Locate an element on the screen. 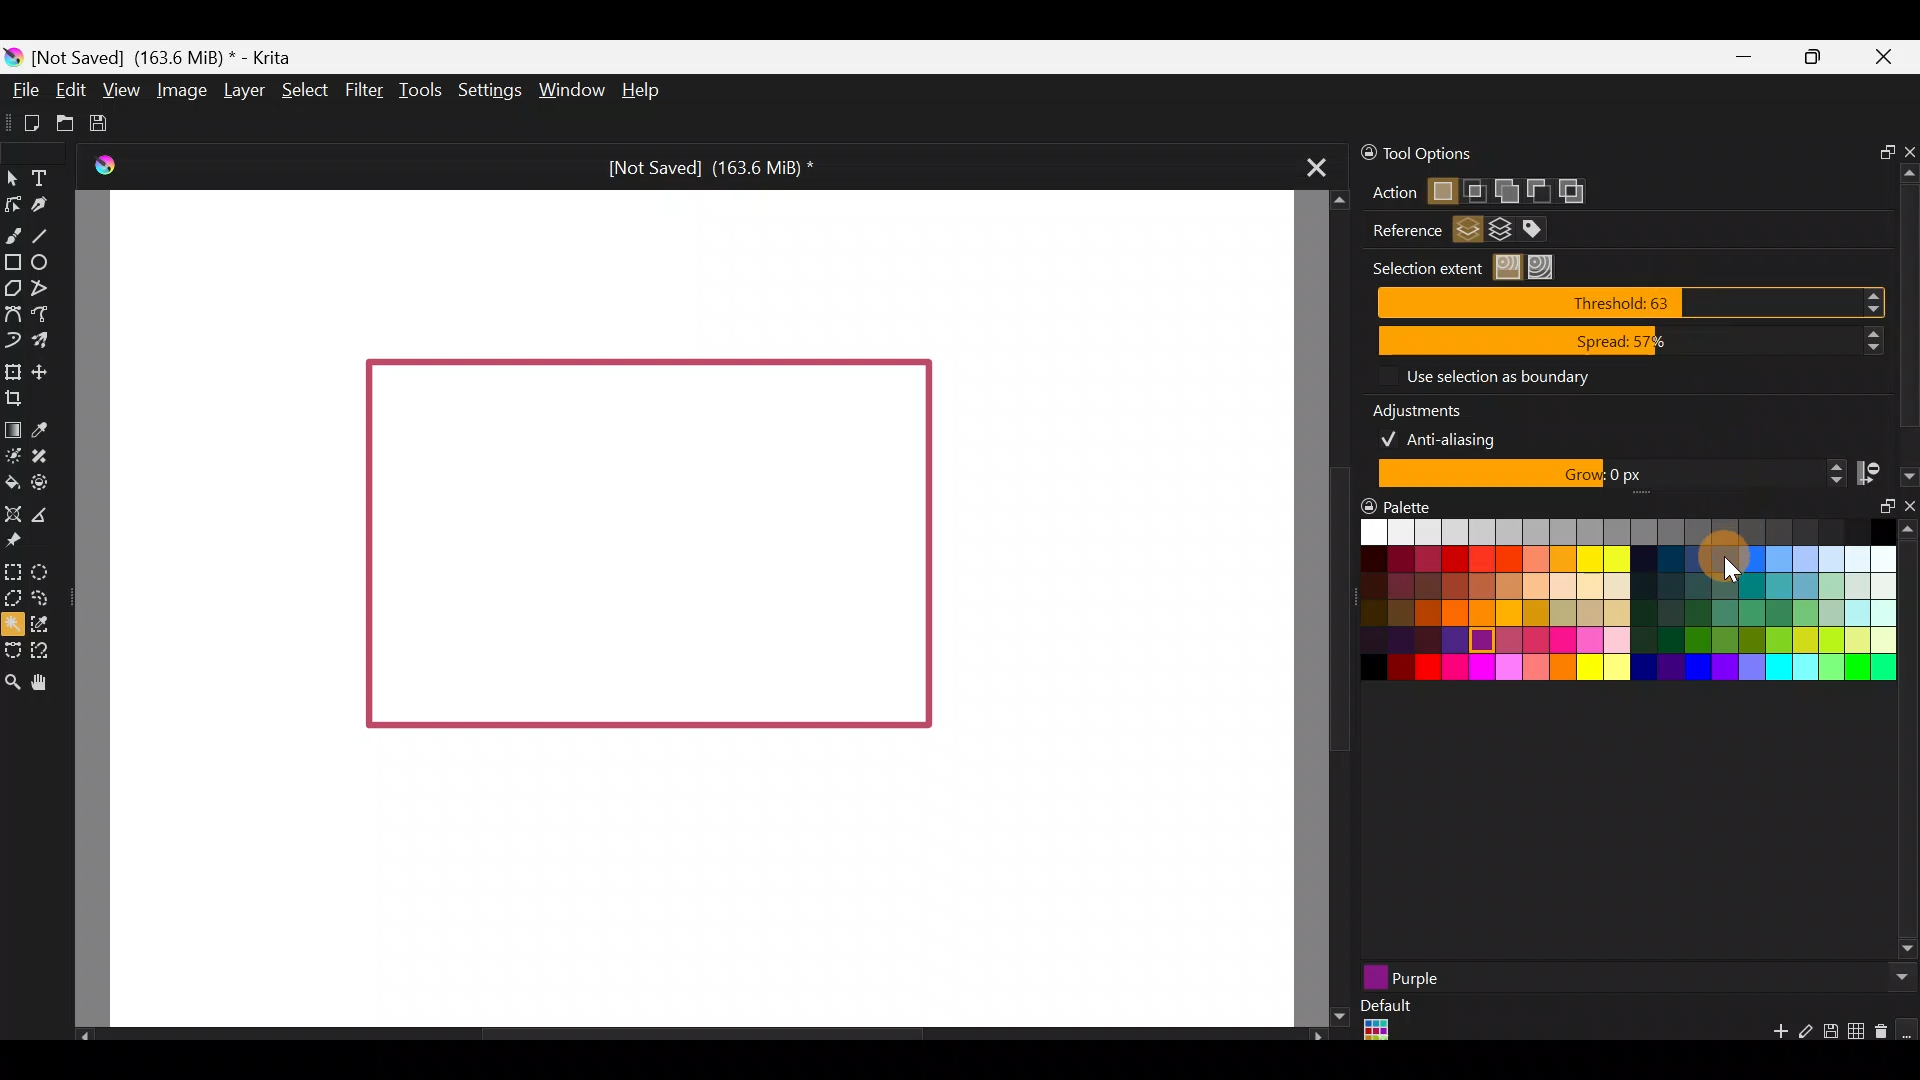 This screenshot has width=1920, height=1080. Intersect is located at coordinates (1476, 187).